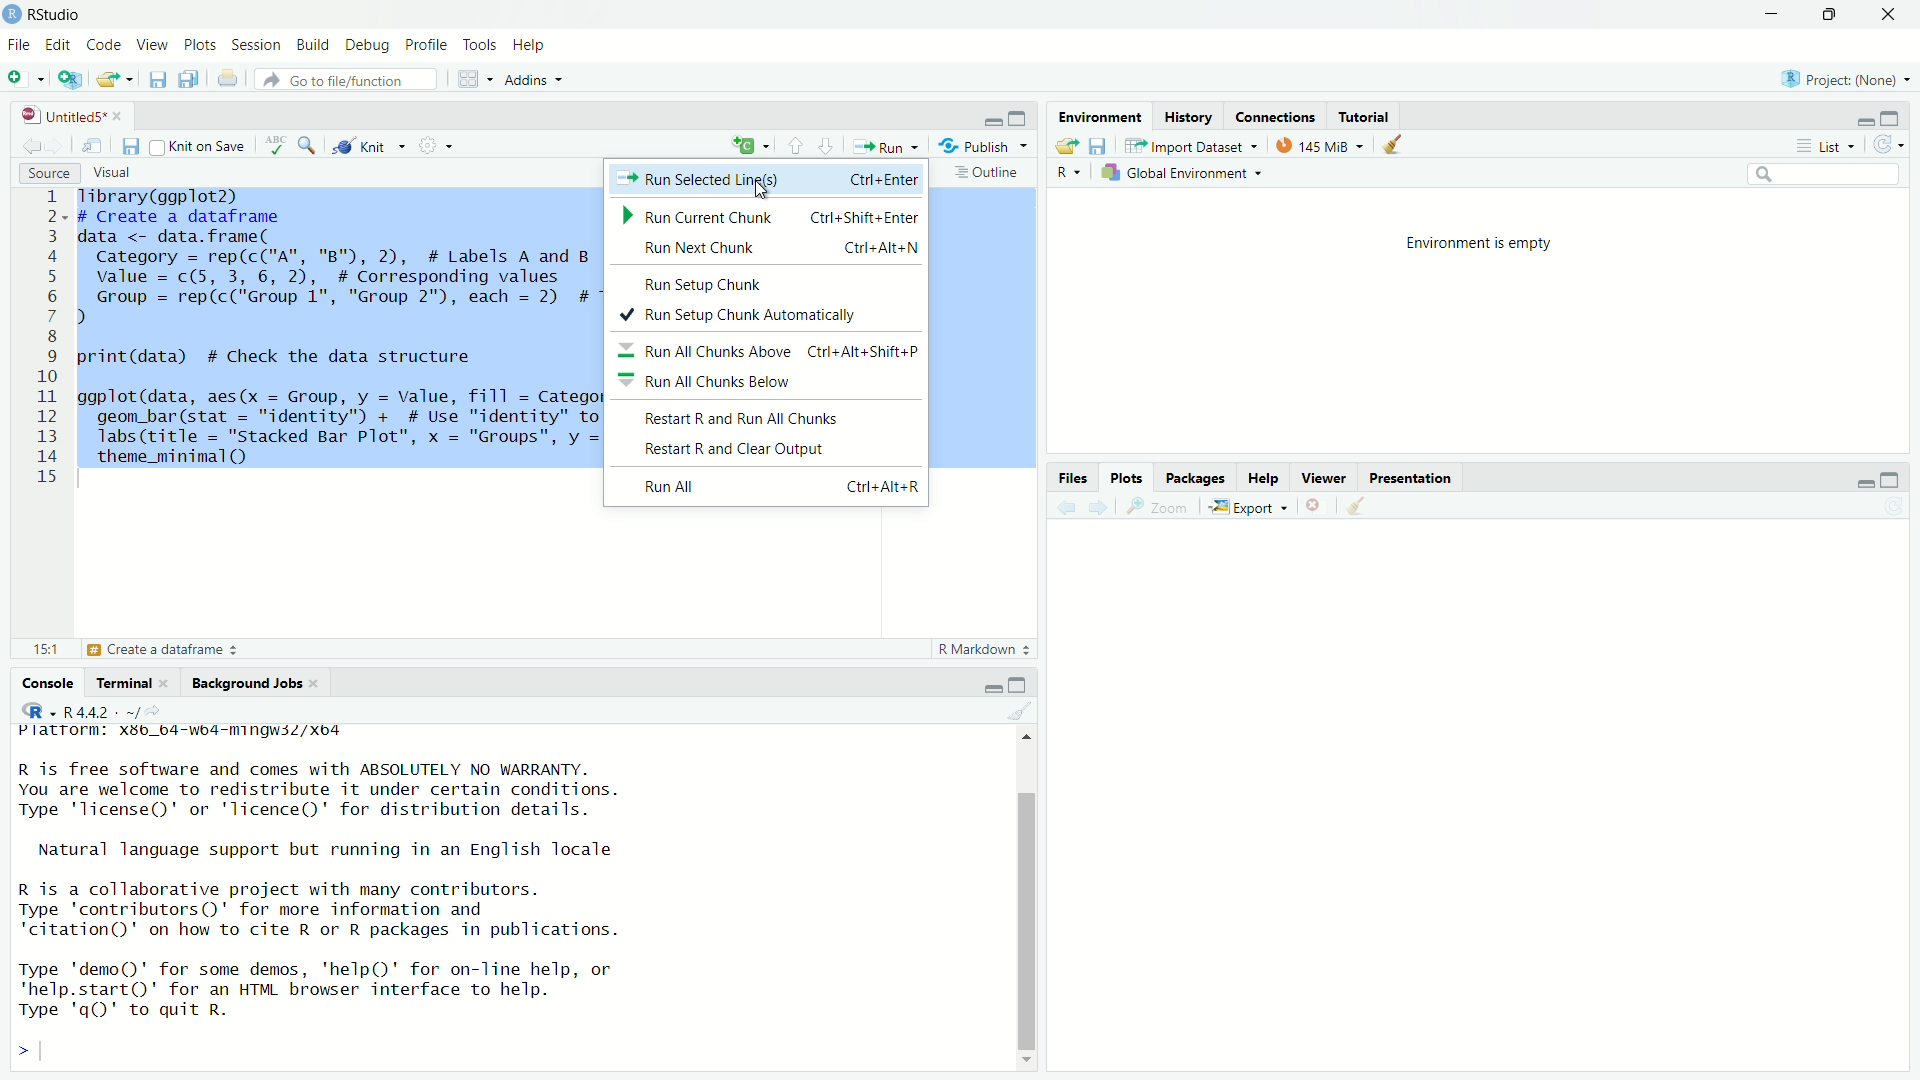 This screenshot has width=1920, height=1080. Describe the element at coordinates (160, 79) in the screenshot. I see `Save current document (Ctrl + S)` at that location.